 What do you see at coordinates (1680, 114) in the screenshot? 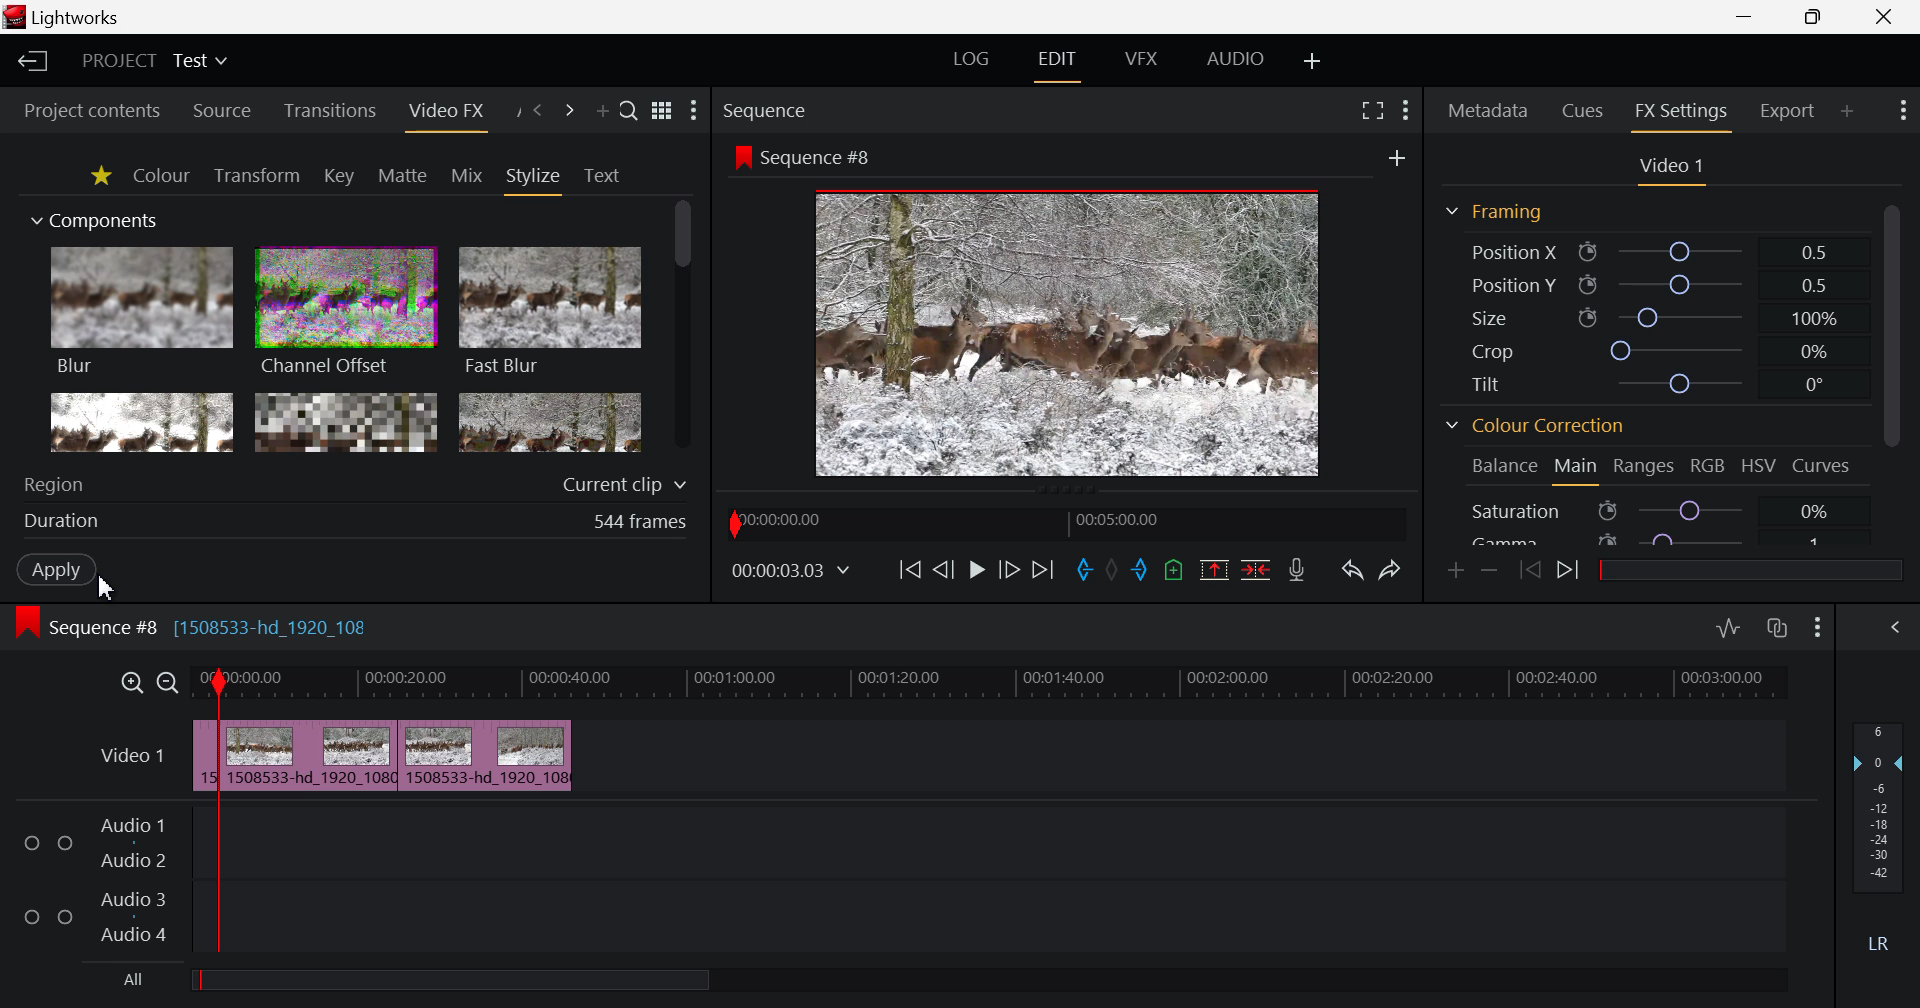
I see `FX Settings` at bounding box center [1680, 114].